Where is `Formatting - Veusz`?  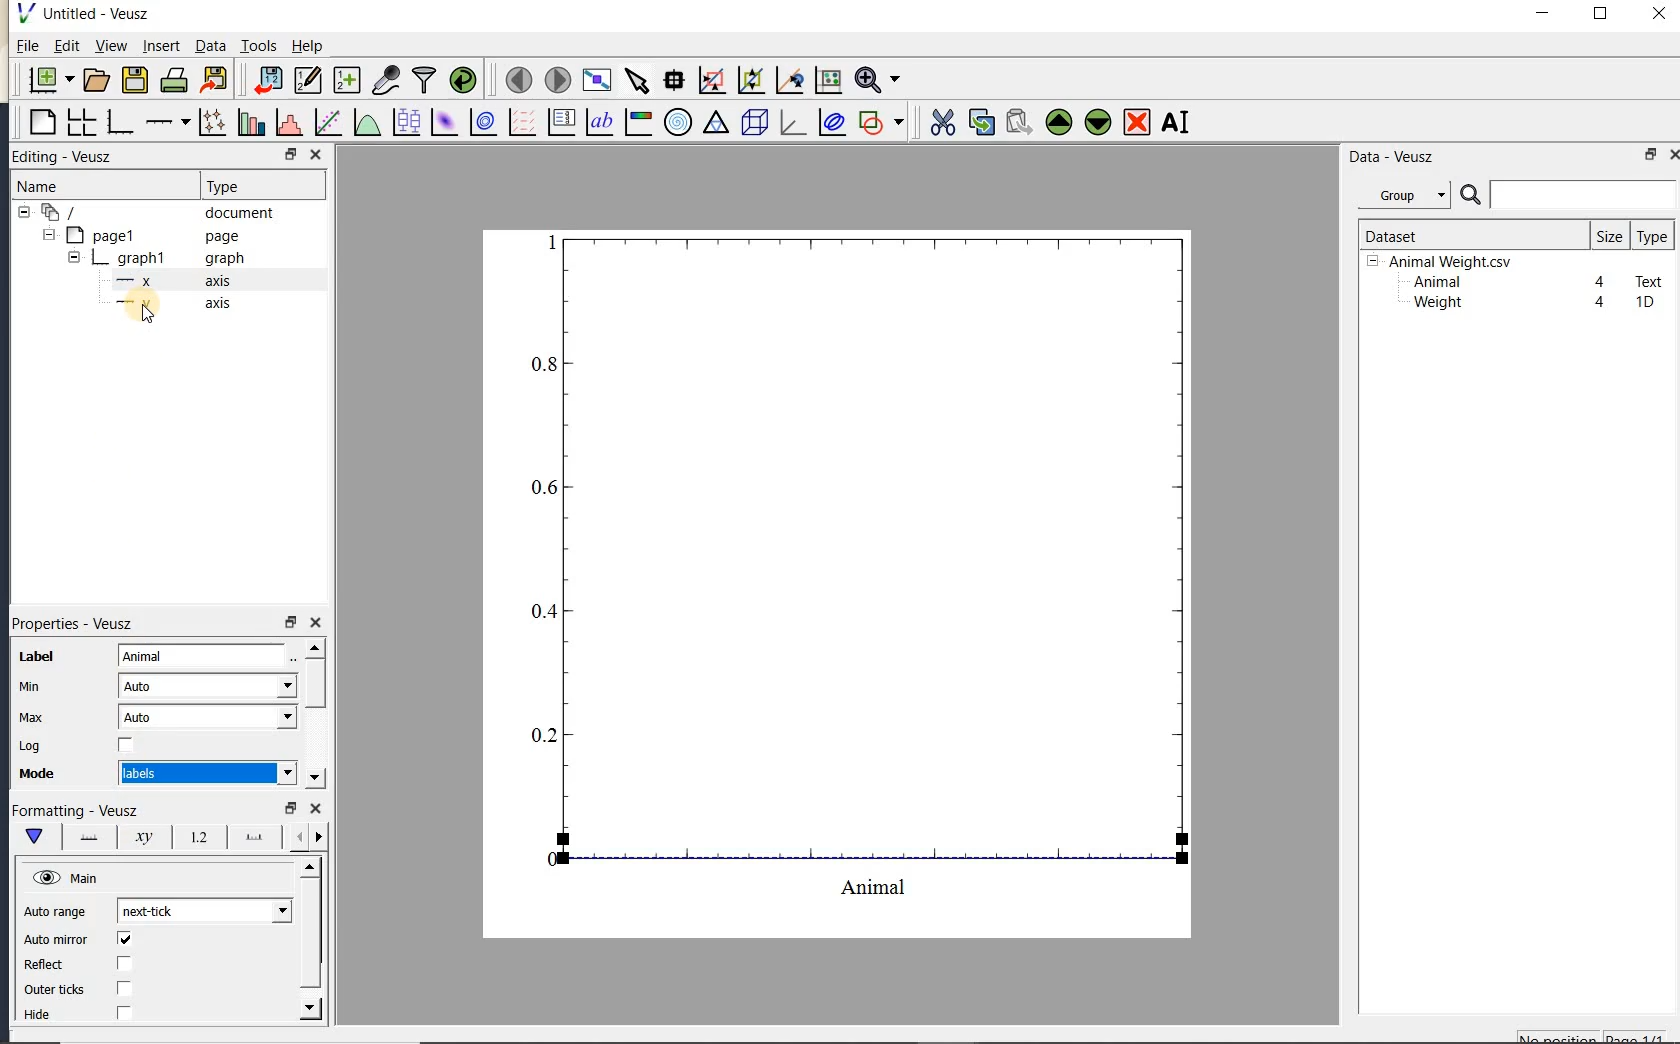 Formatting - Veusz is located at coordinates (75, 811).